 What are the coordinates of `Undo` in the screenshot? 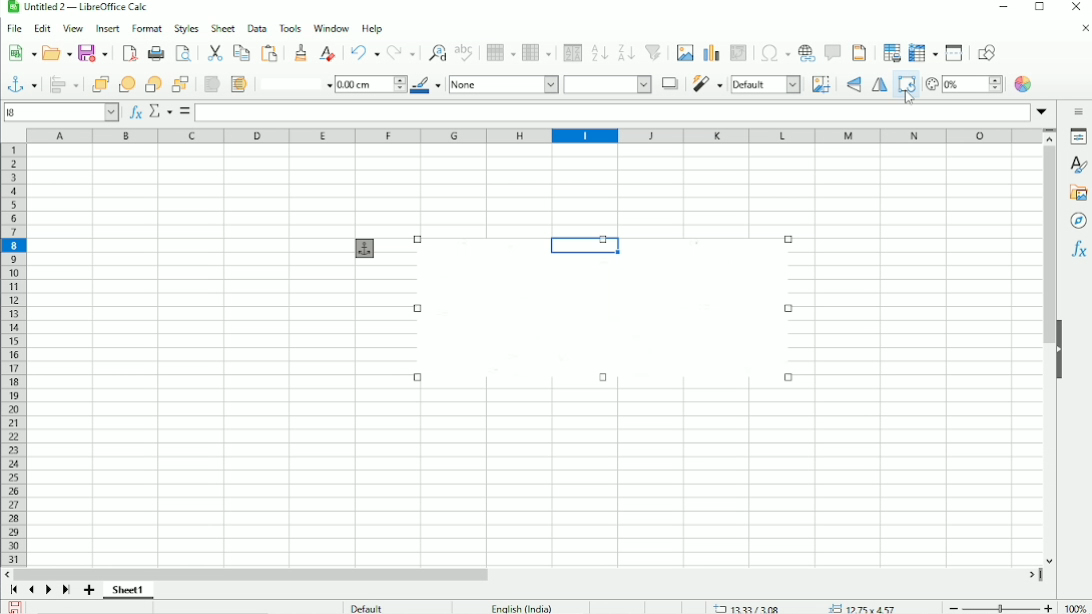 It's located at (363, 53).